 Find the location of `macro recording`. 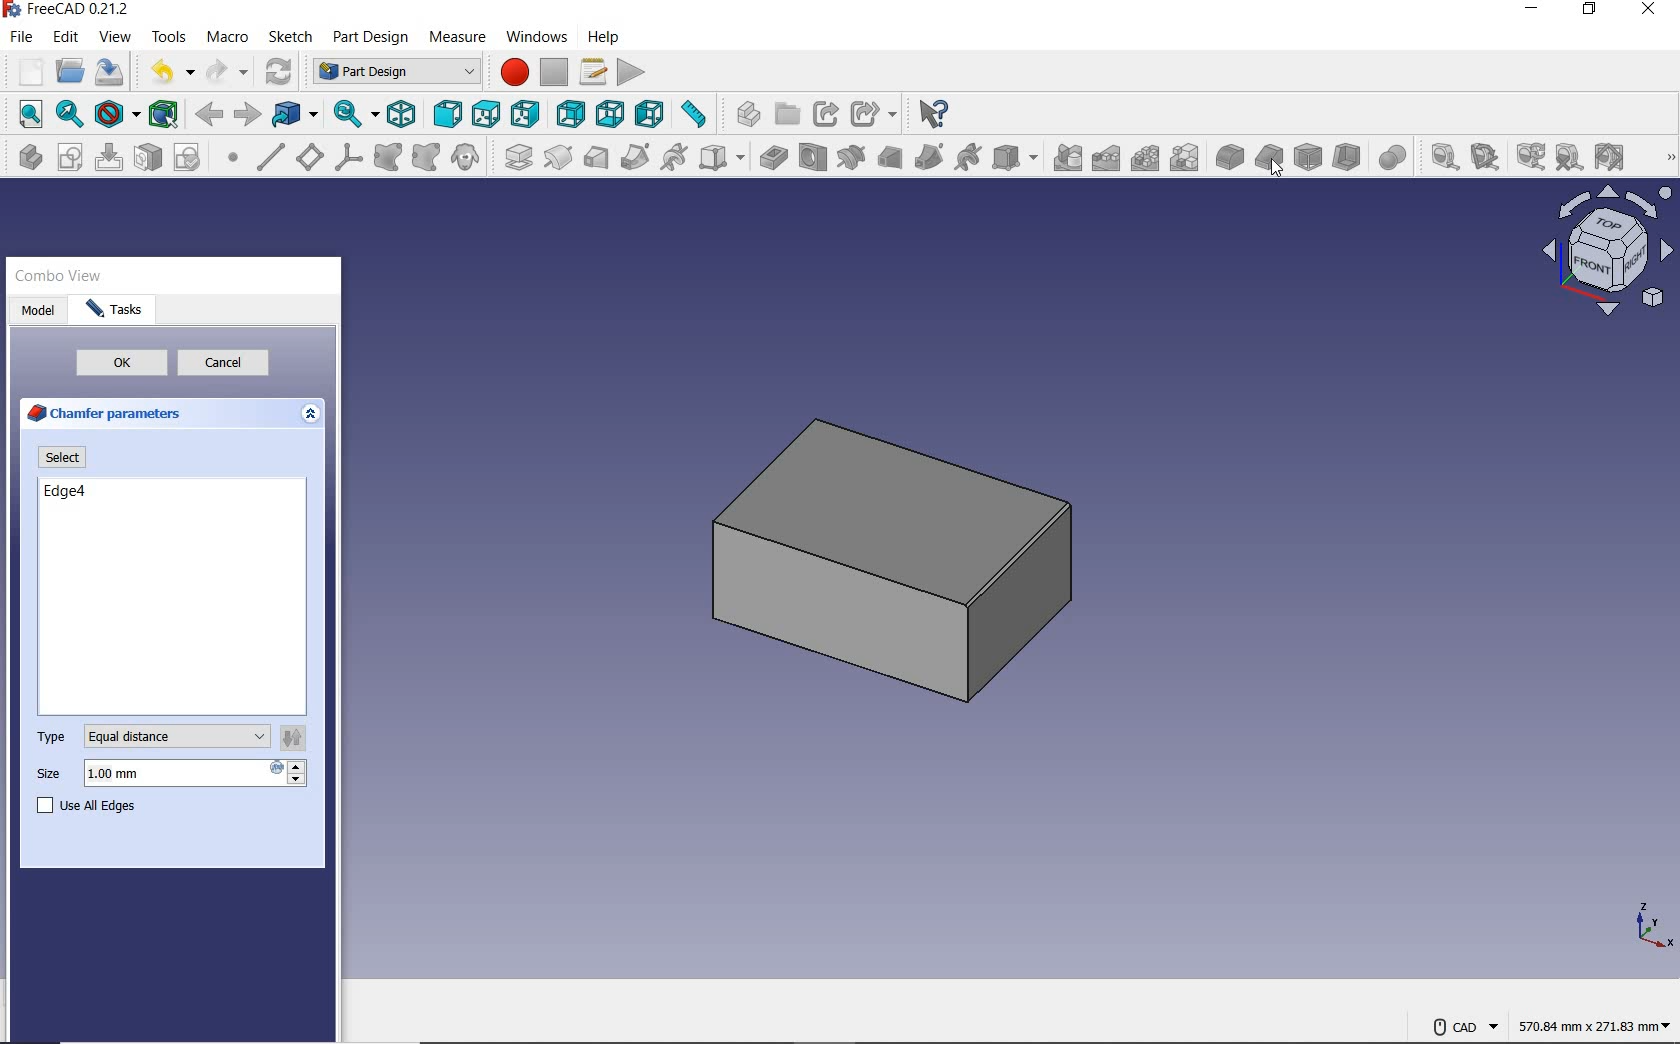

macro recording is located at coordinates (509, 73).